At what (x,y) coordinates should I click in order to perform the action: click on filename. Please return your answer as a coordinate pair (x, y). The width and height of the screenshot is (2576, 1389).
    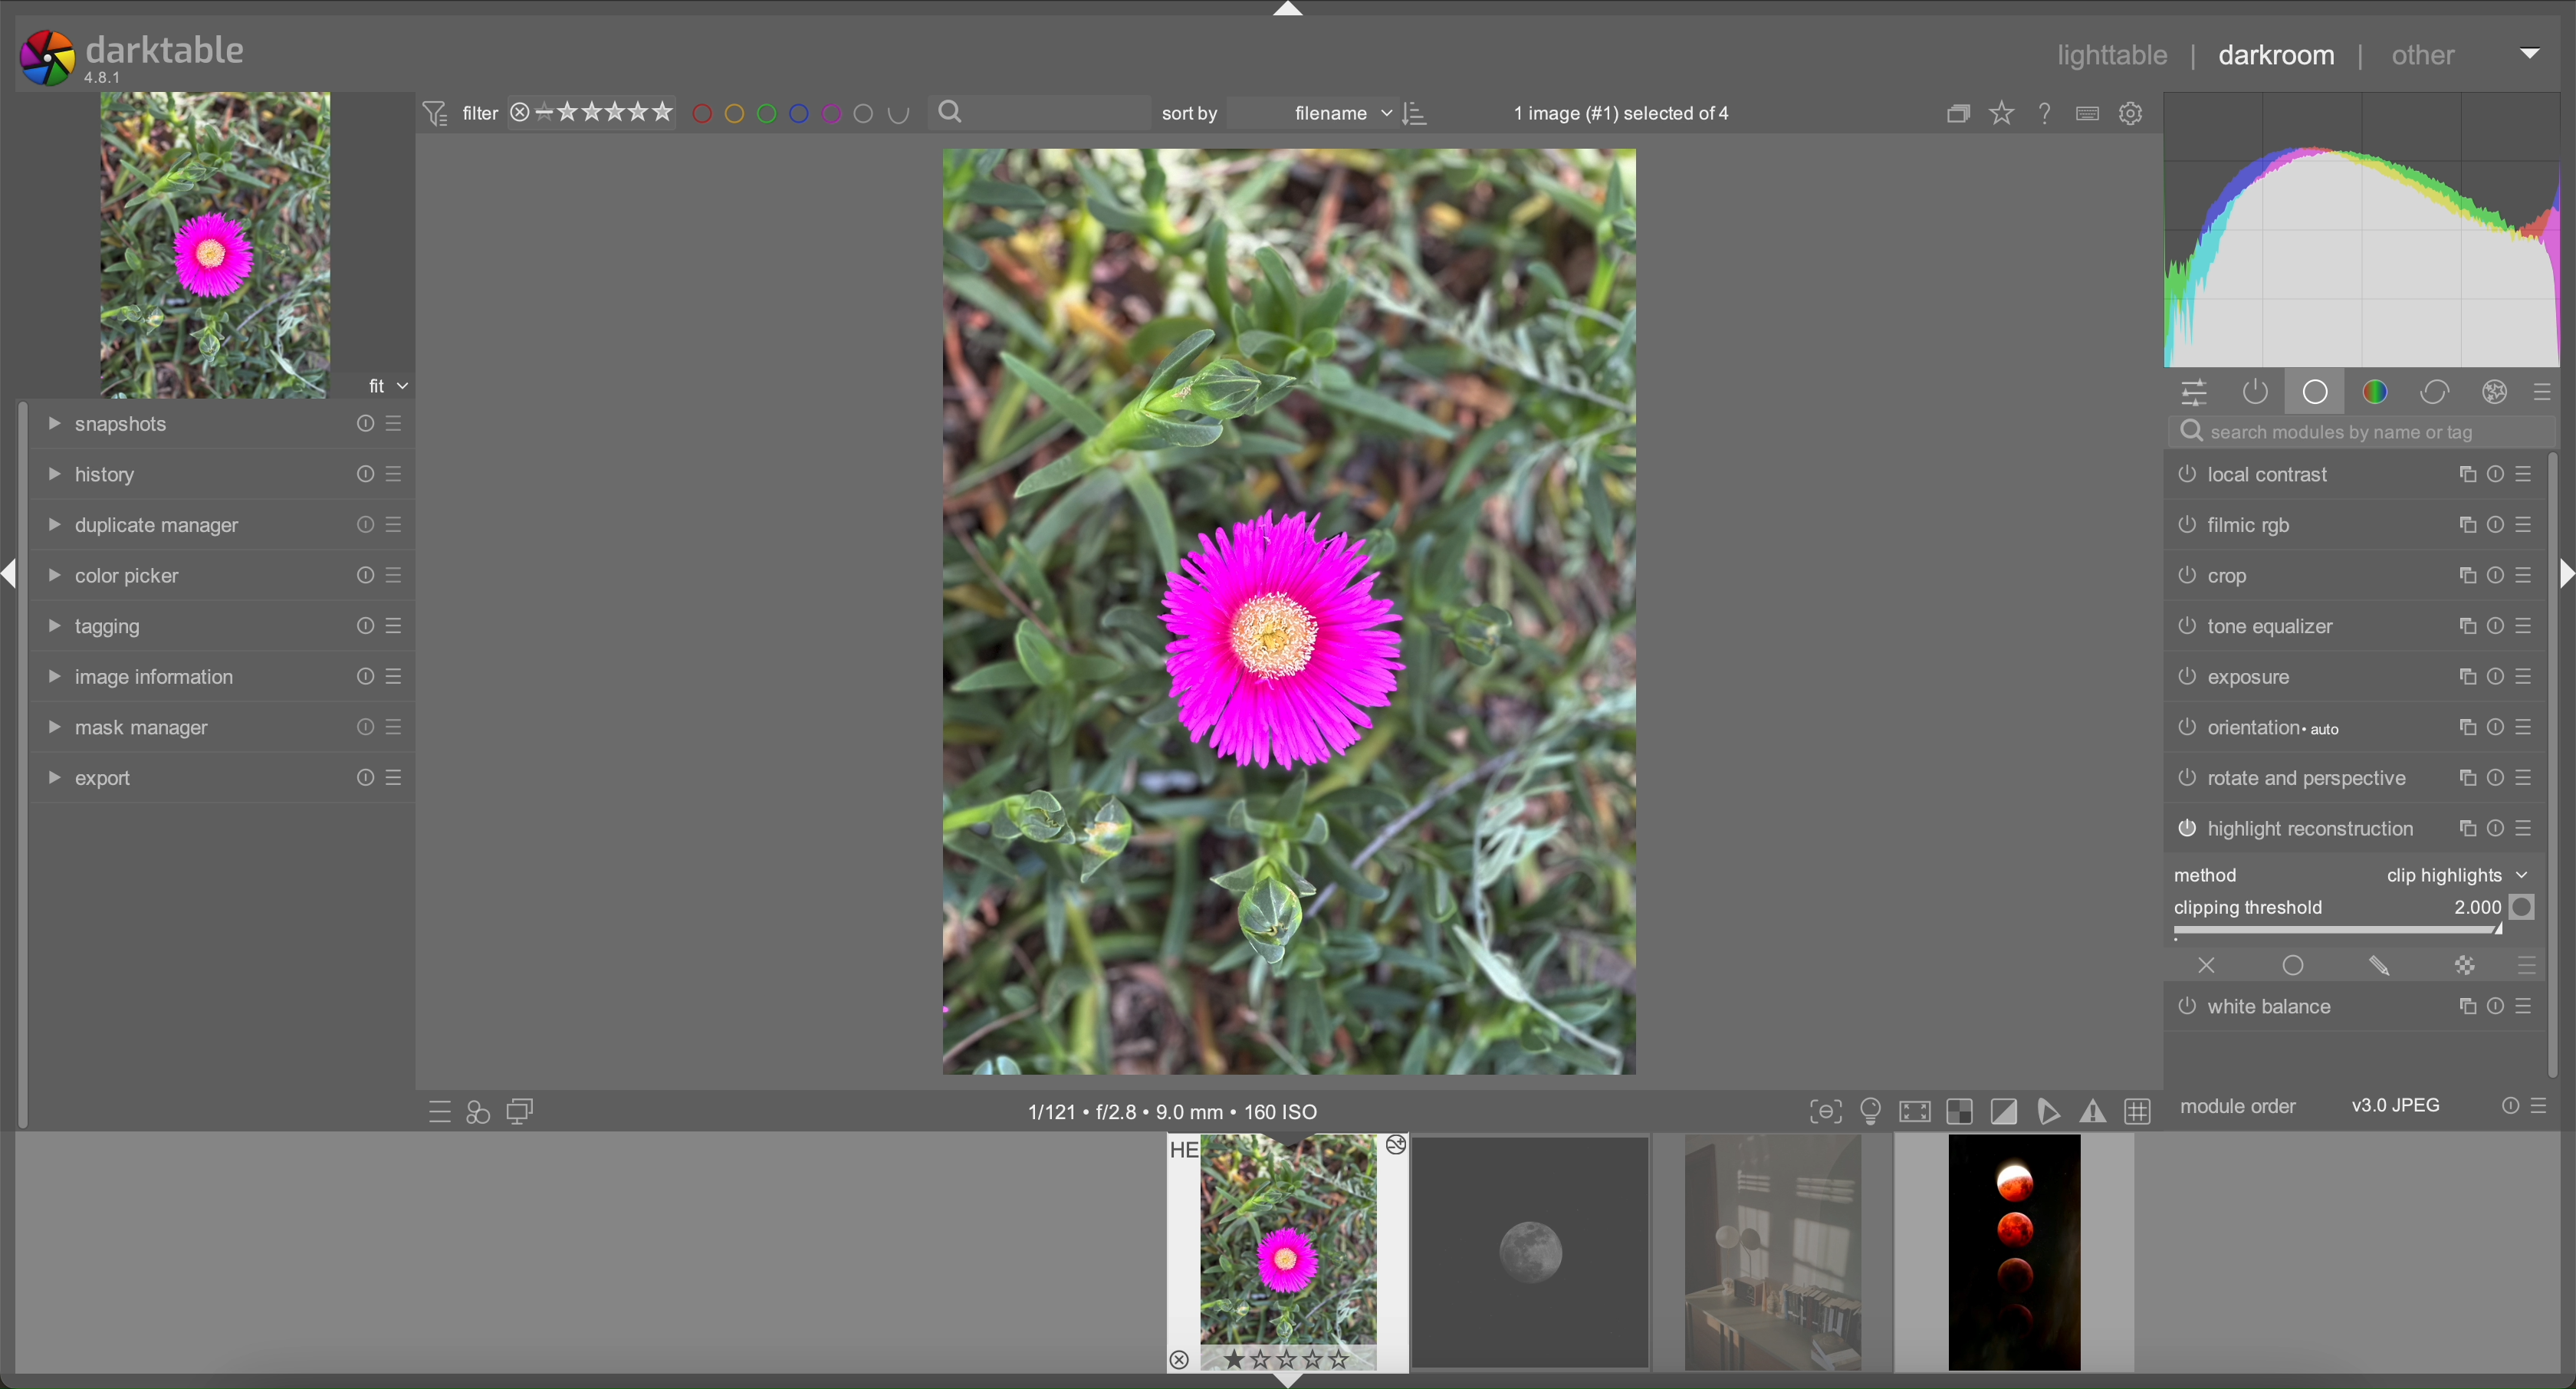
    Looking at the image, I should click on (1340, 114).